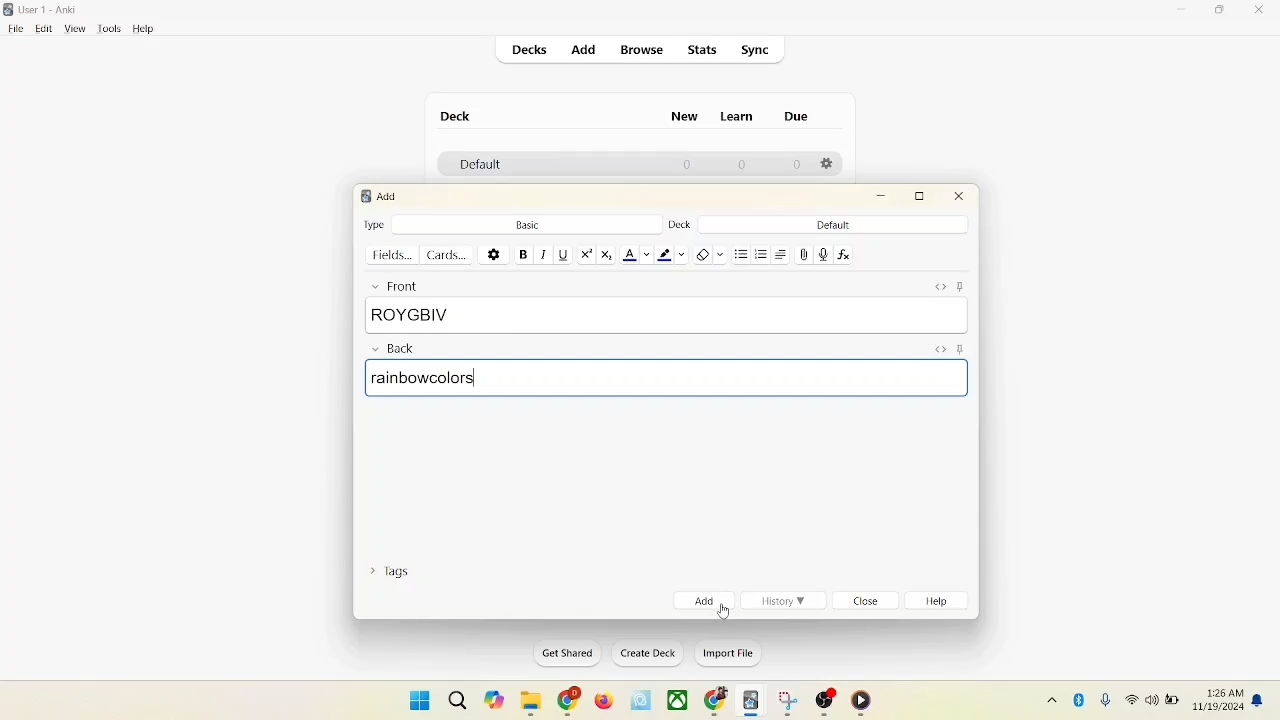 This screenshot has height=720, width=1280. I want to click on maximize, so click(1222, 13).